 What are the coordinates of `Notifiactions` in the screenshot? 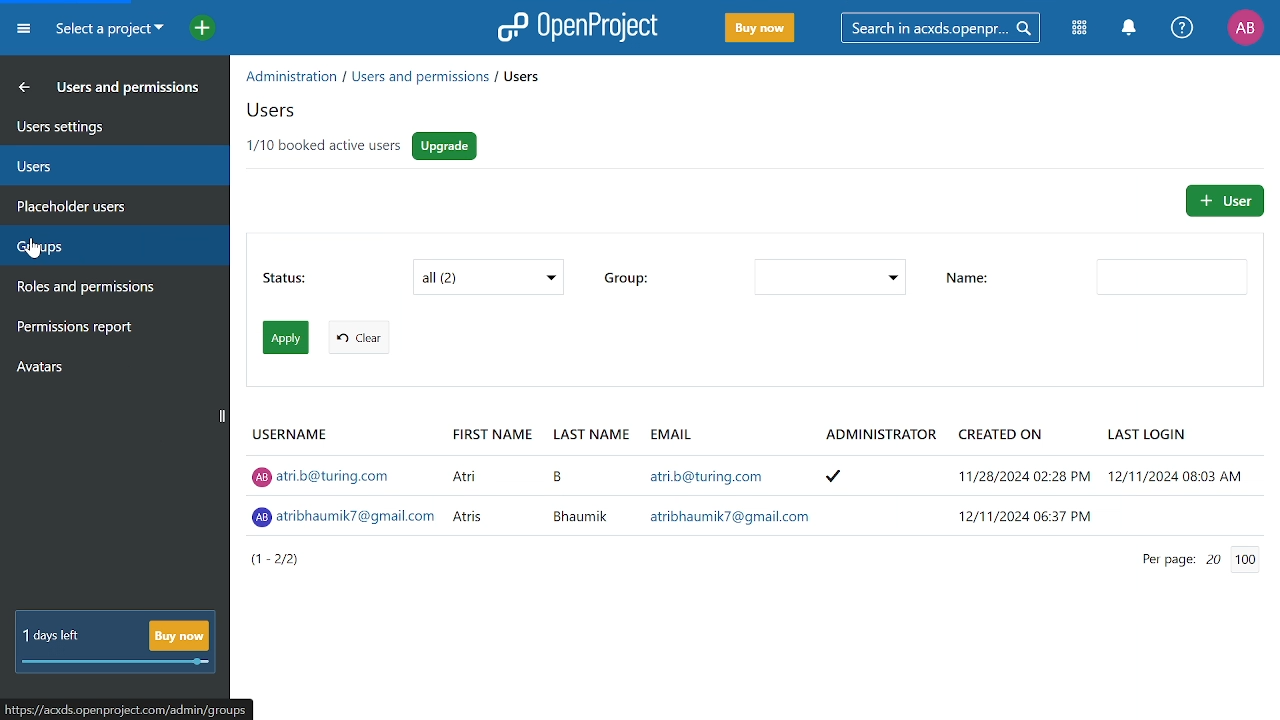 It's located at (1134, 29).